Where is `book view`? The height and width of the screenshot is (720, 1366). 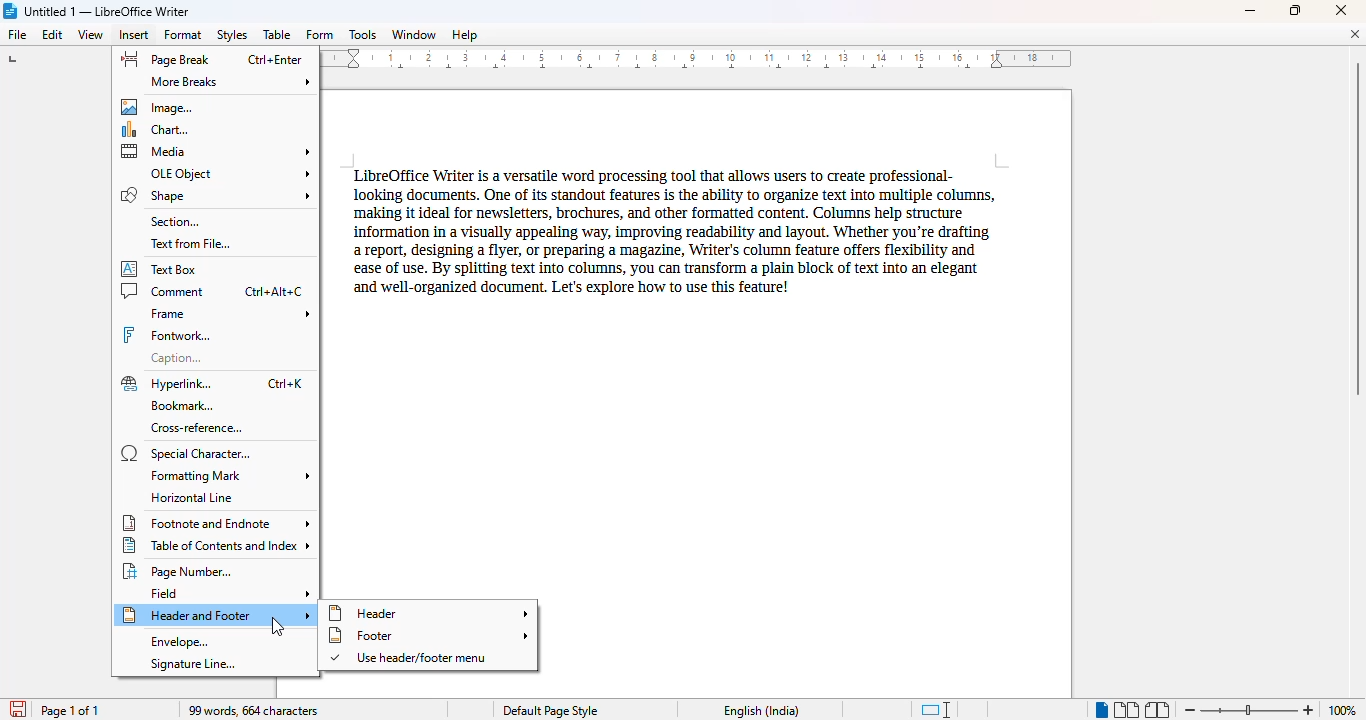
book view is located at coordinates (1156, 710).